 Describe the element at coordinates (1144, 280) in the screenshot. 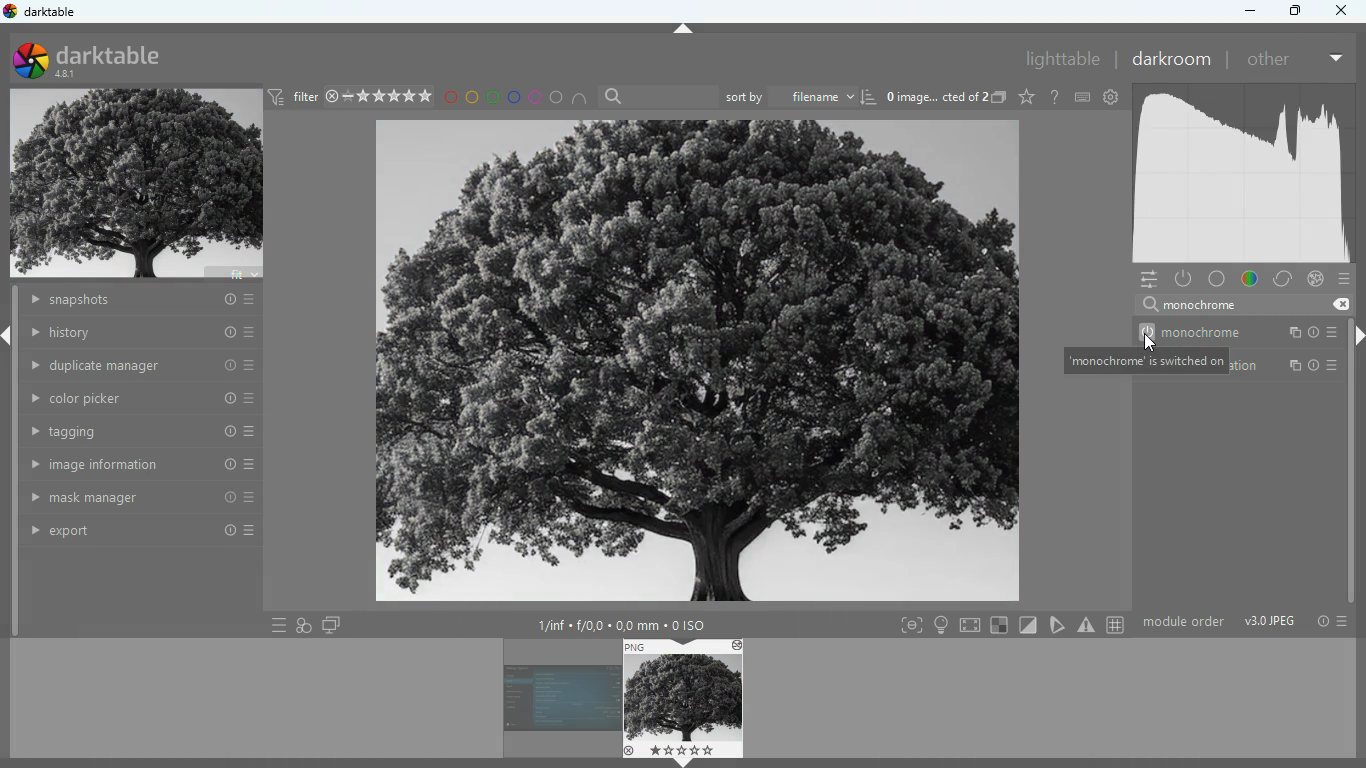

I see `menu` at that location.